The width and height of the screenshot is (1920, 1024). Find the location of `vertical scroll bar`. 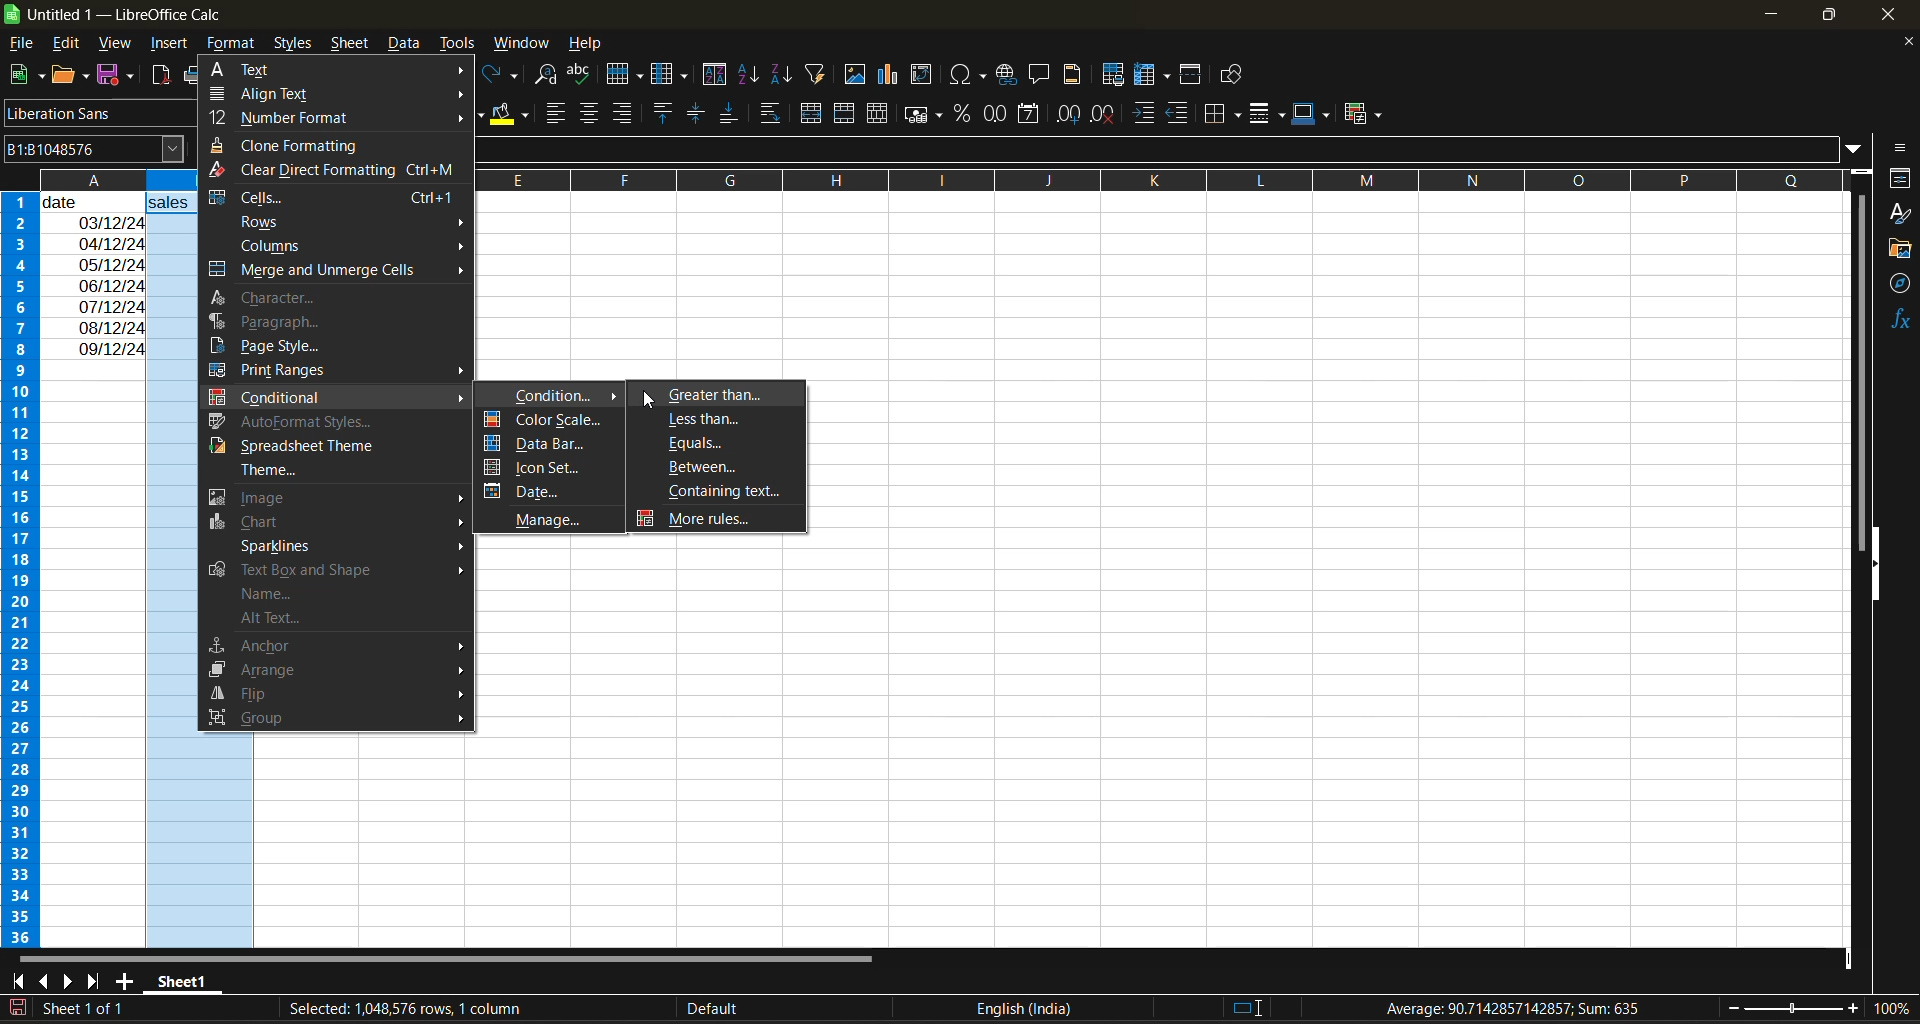

vertical scroll bar is located at coordinates (1861, 353).